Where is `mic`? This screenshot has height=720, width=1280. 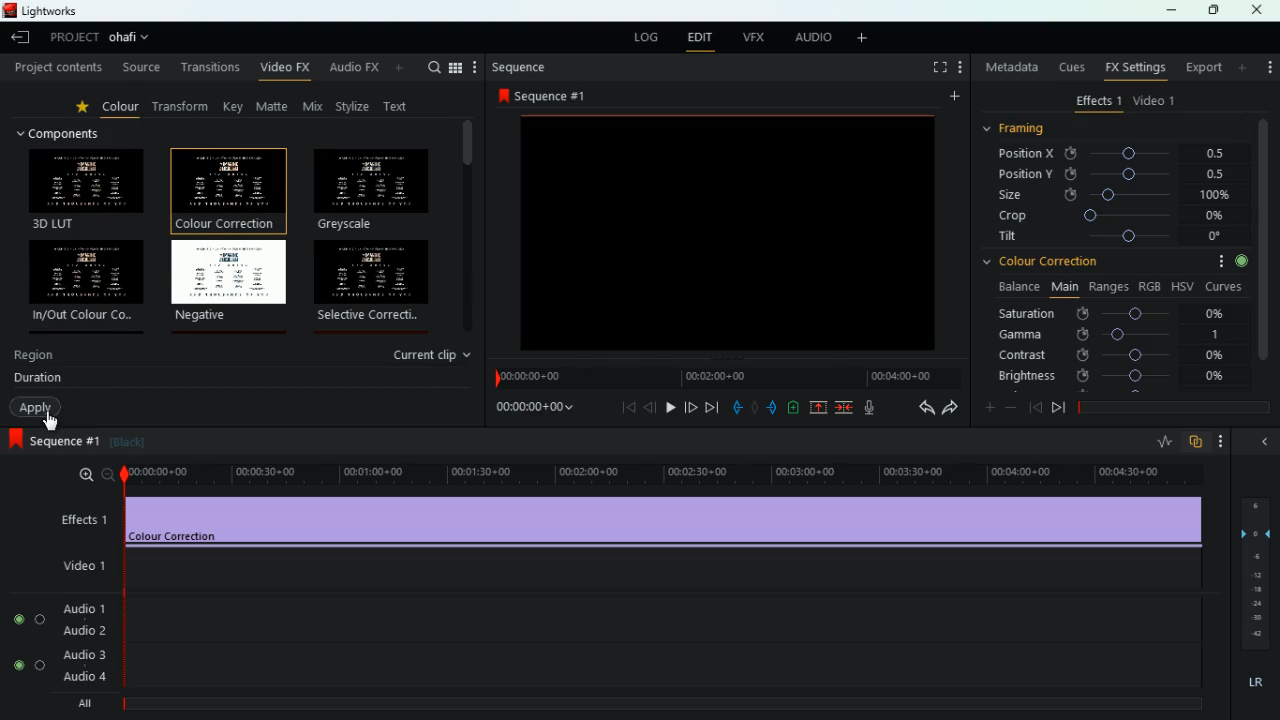
mic is located at coordinates (873, 408).